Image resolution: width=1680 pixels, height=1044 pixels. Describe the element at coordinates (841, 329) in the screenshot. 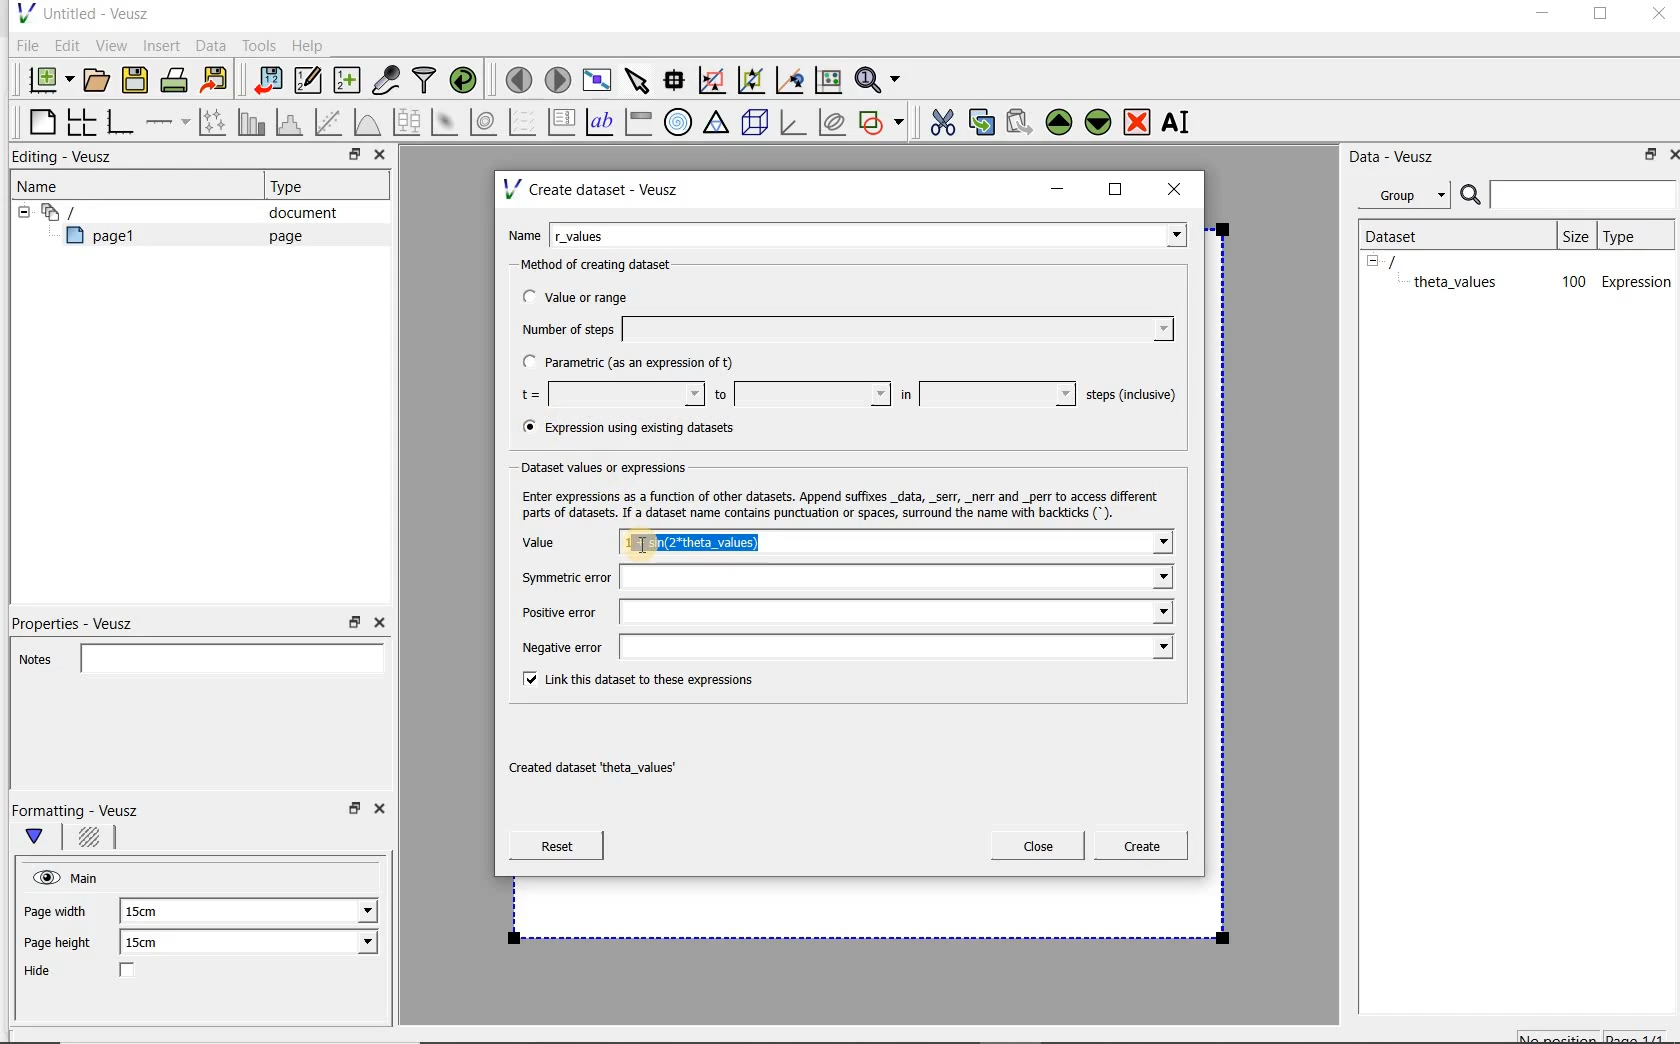

I see `Number of steps` at that location.